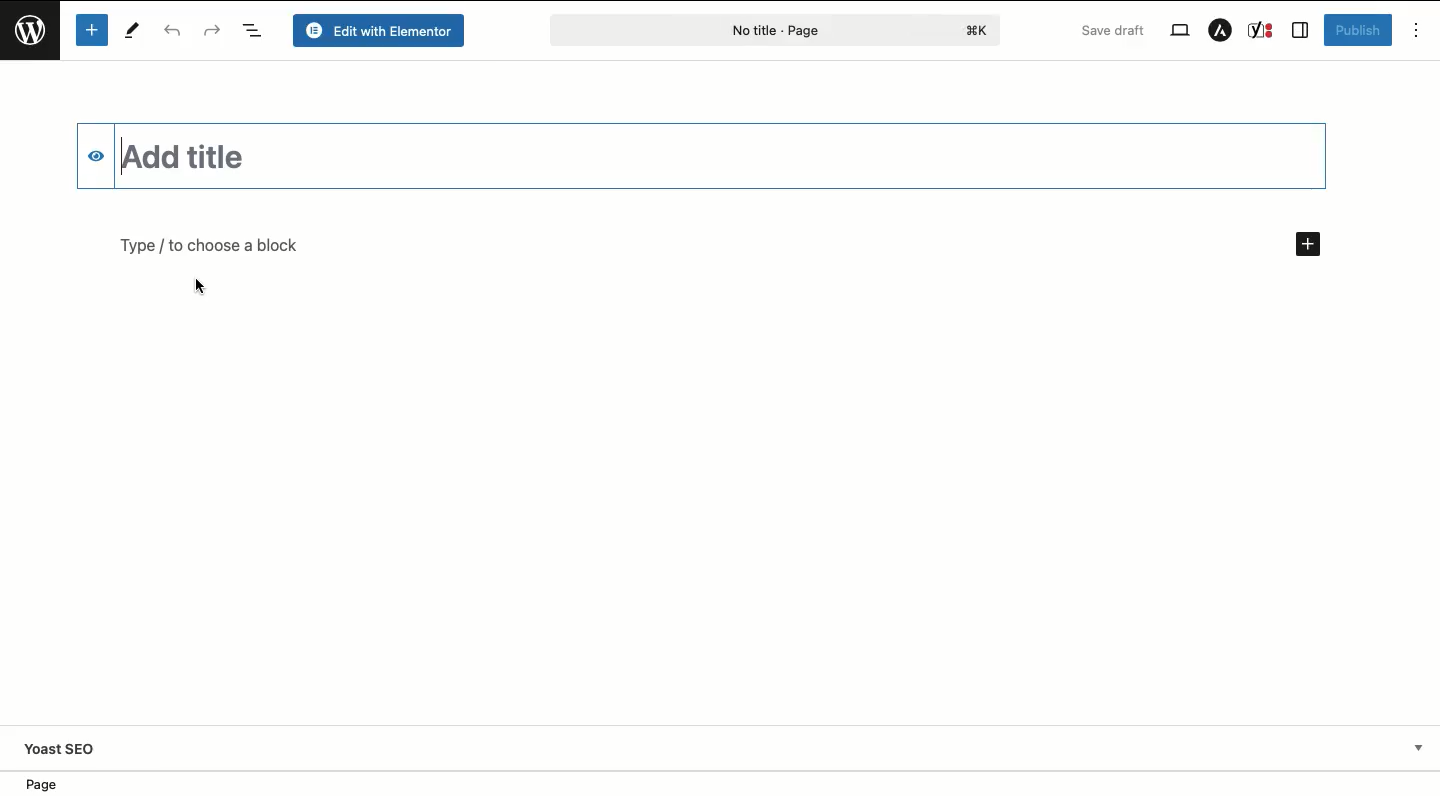 Image resolution: width=1440 pixels, height=796 pixels. I want to click on Yoast, so click(1261, 30).